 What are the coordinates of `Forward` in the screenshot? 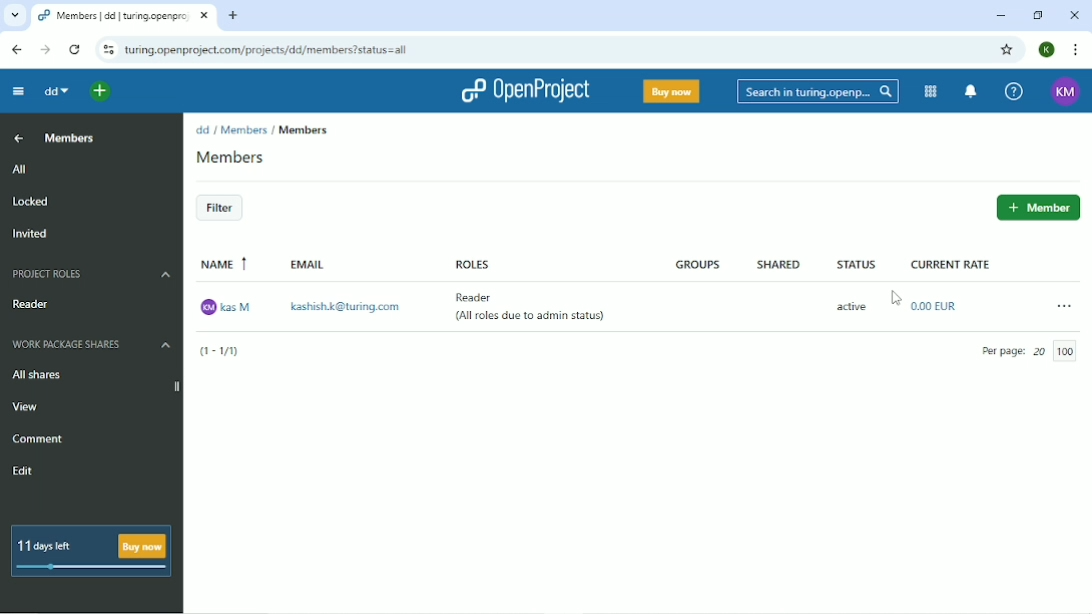 It's located at (46, 50).